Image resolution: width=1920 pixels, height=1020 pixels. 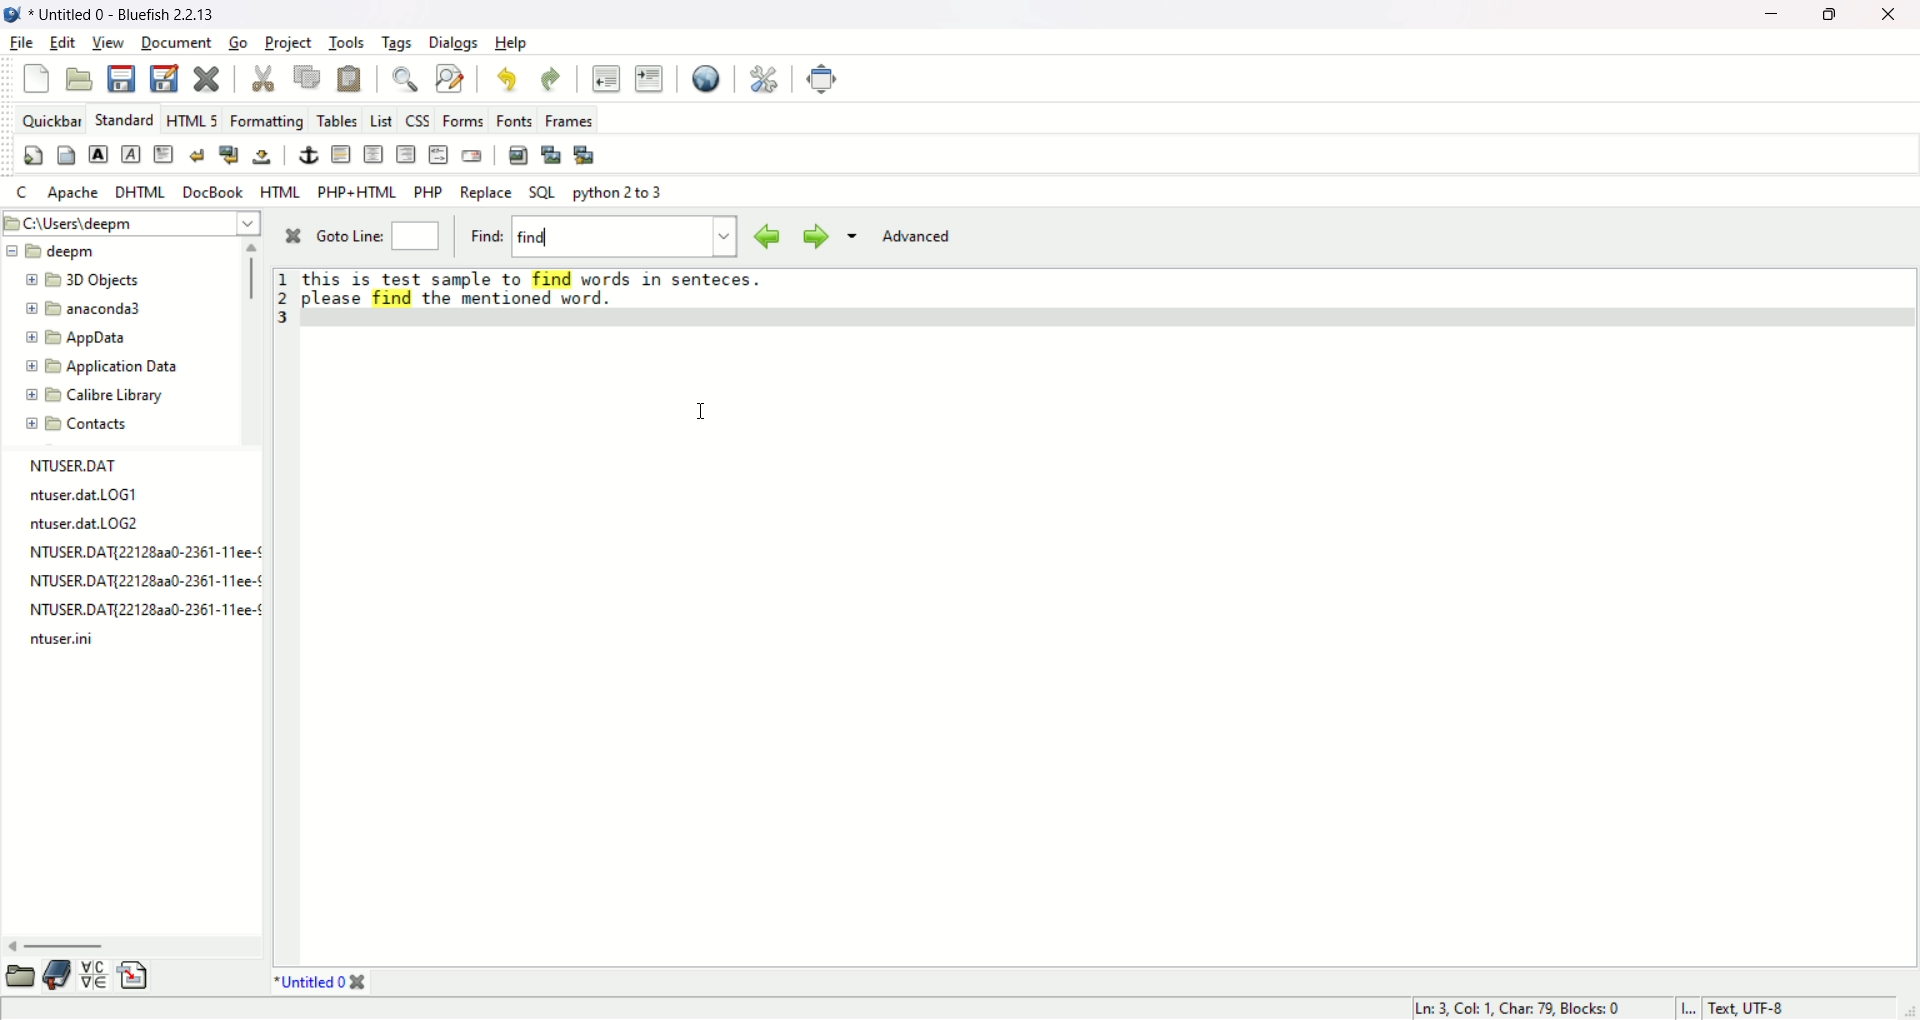 I want to click on file, so click(x=20, y=43).